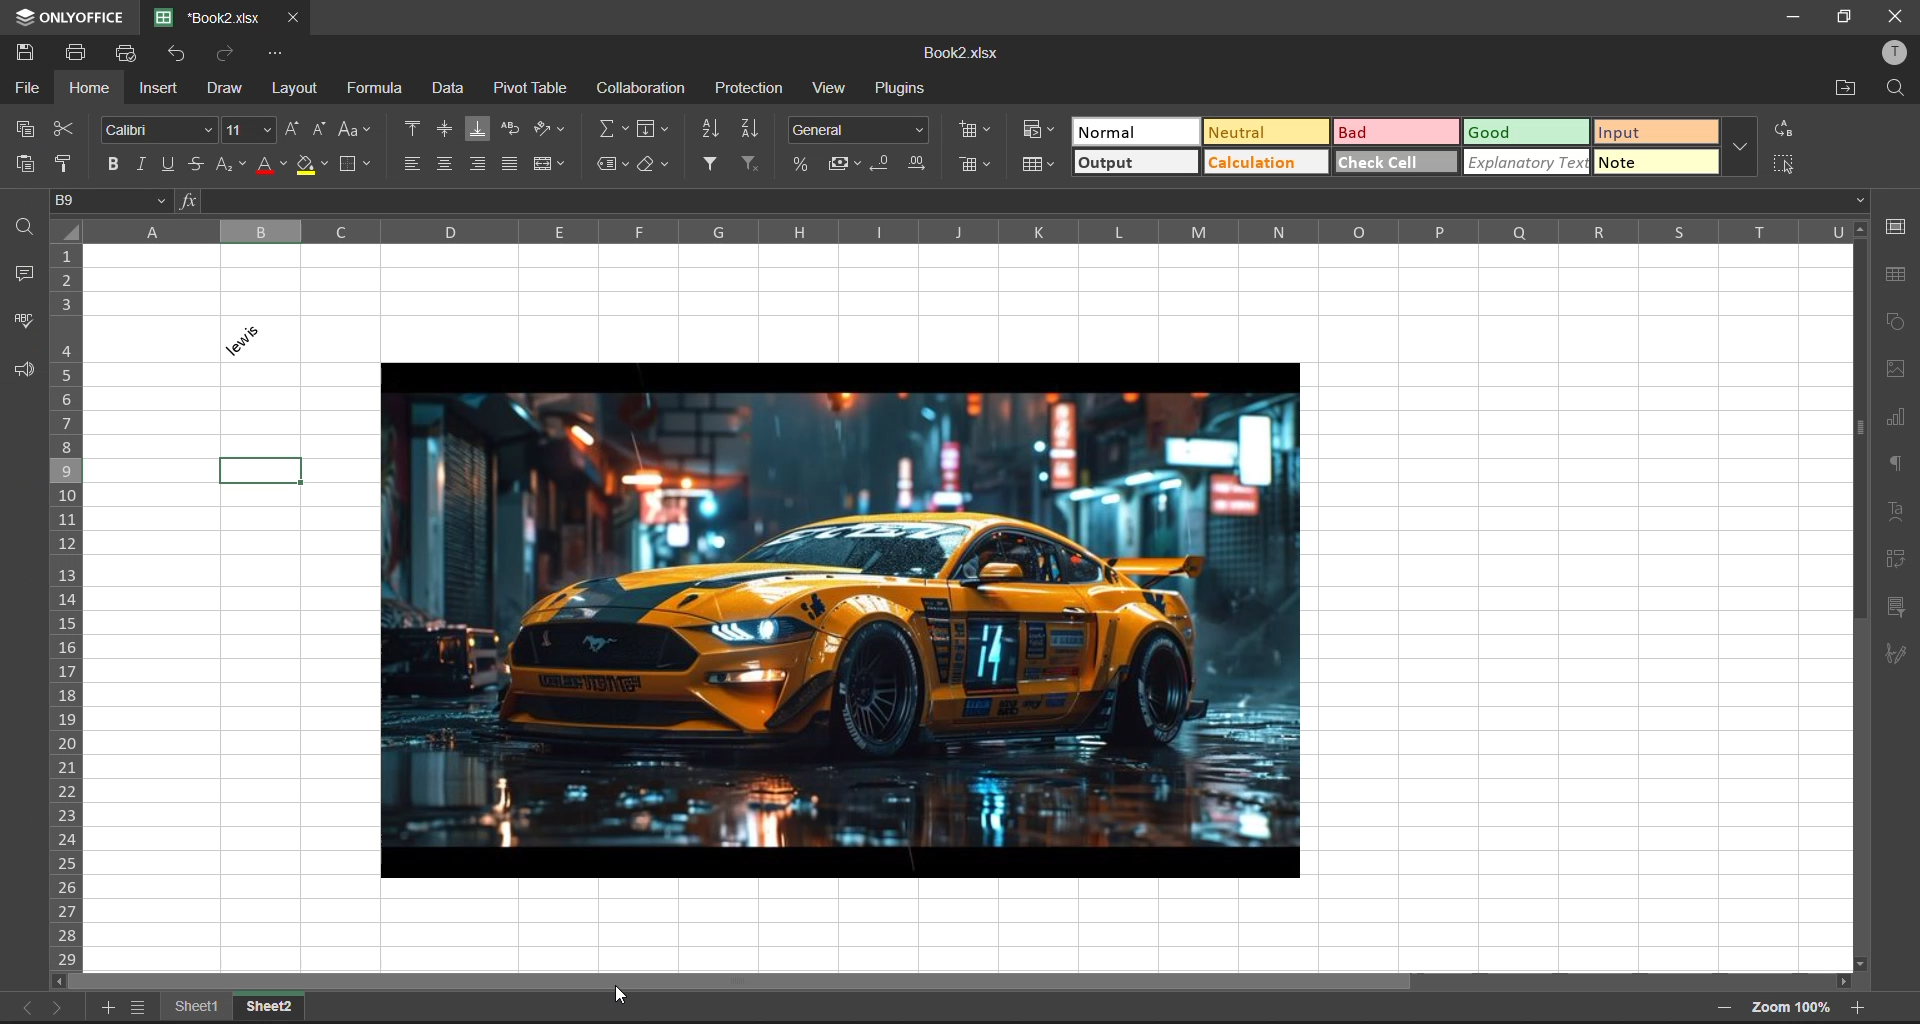 The image size is (1920, 1024). Describe the element at coordinates (273, 165) in the screenshot. I see `font color` at that location.